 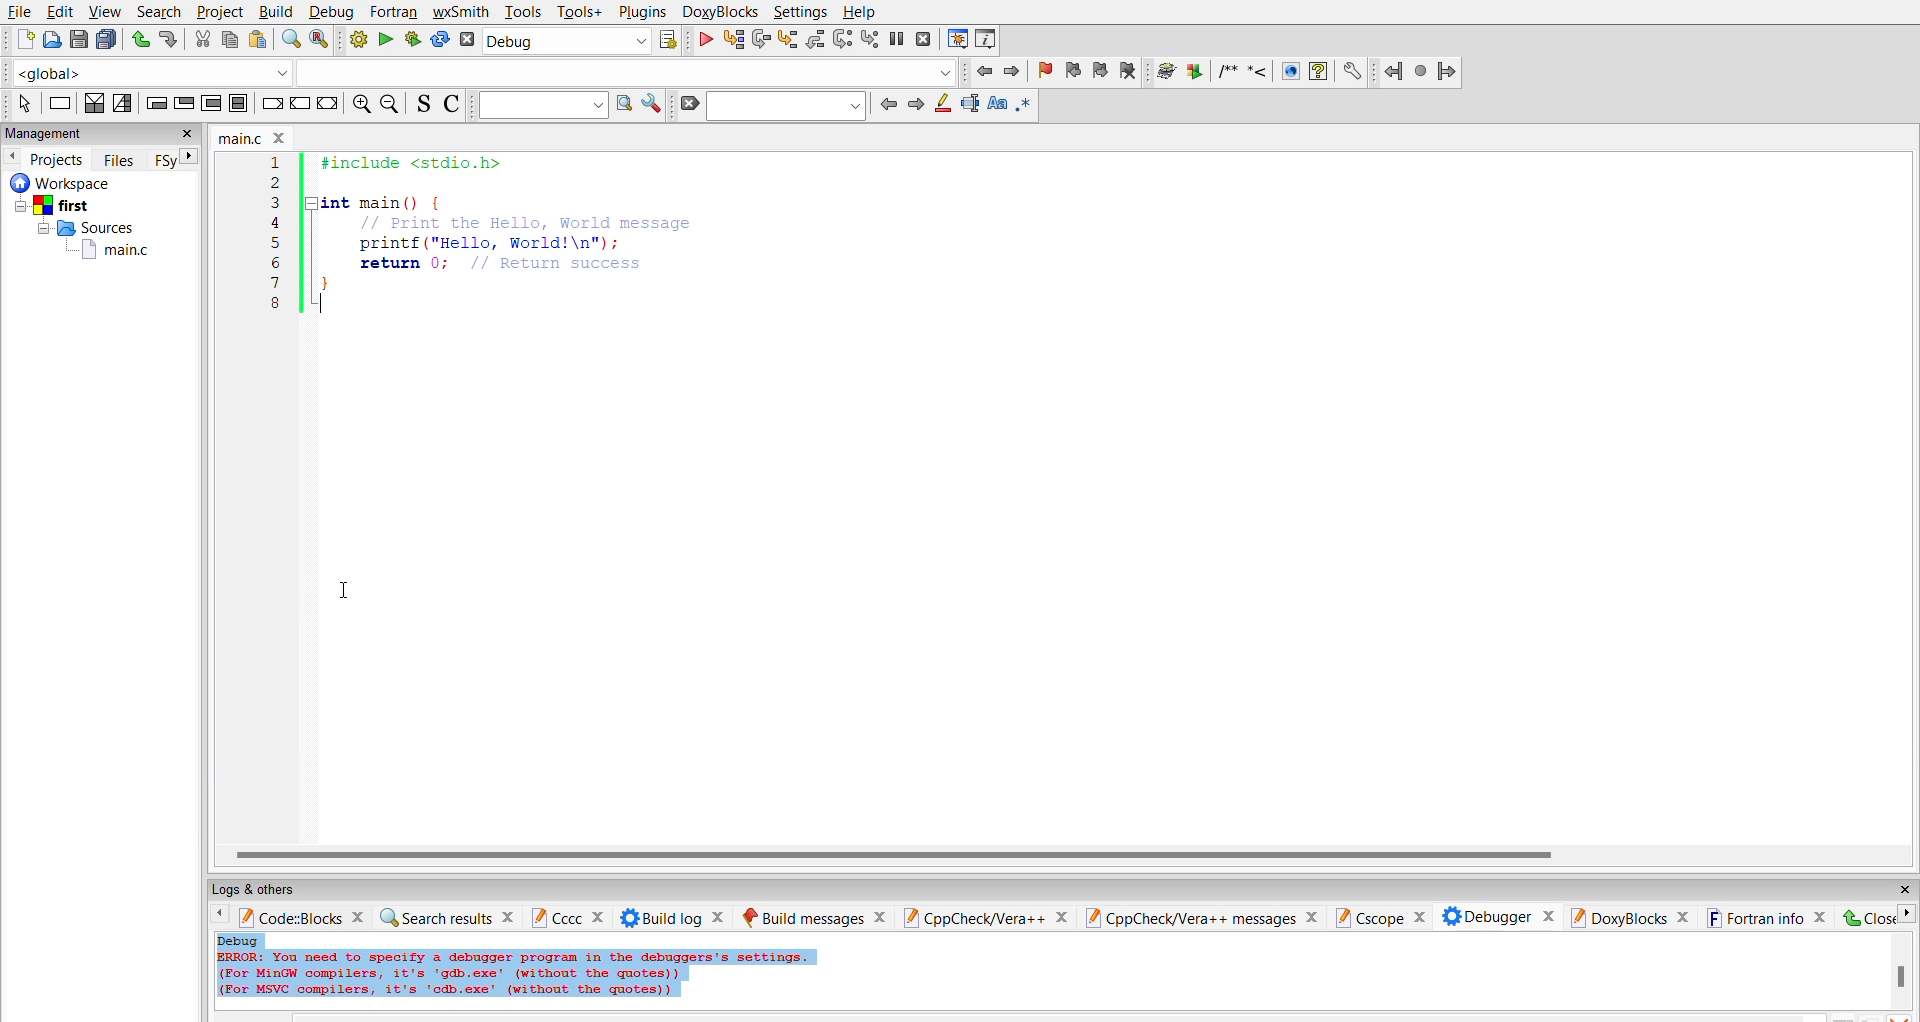 I want to click on selection, so click(x=125, y=105).